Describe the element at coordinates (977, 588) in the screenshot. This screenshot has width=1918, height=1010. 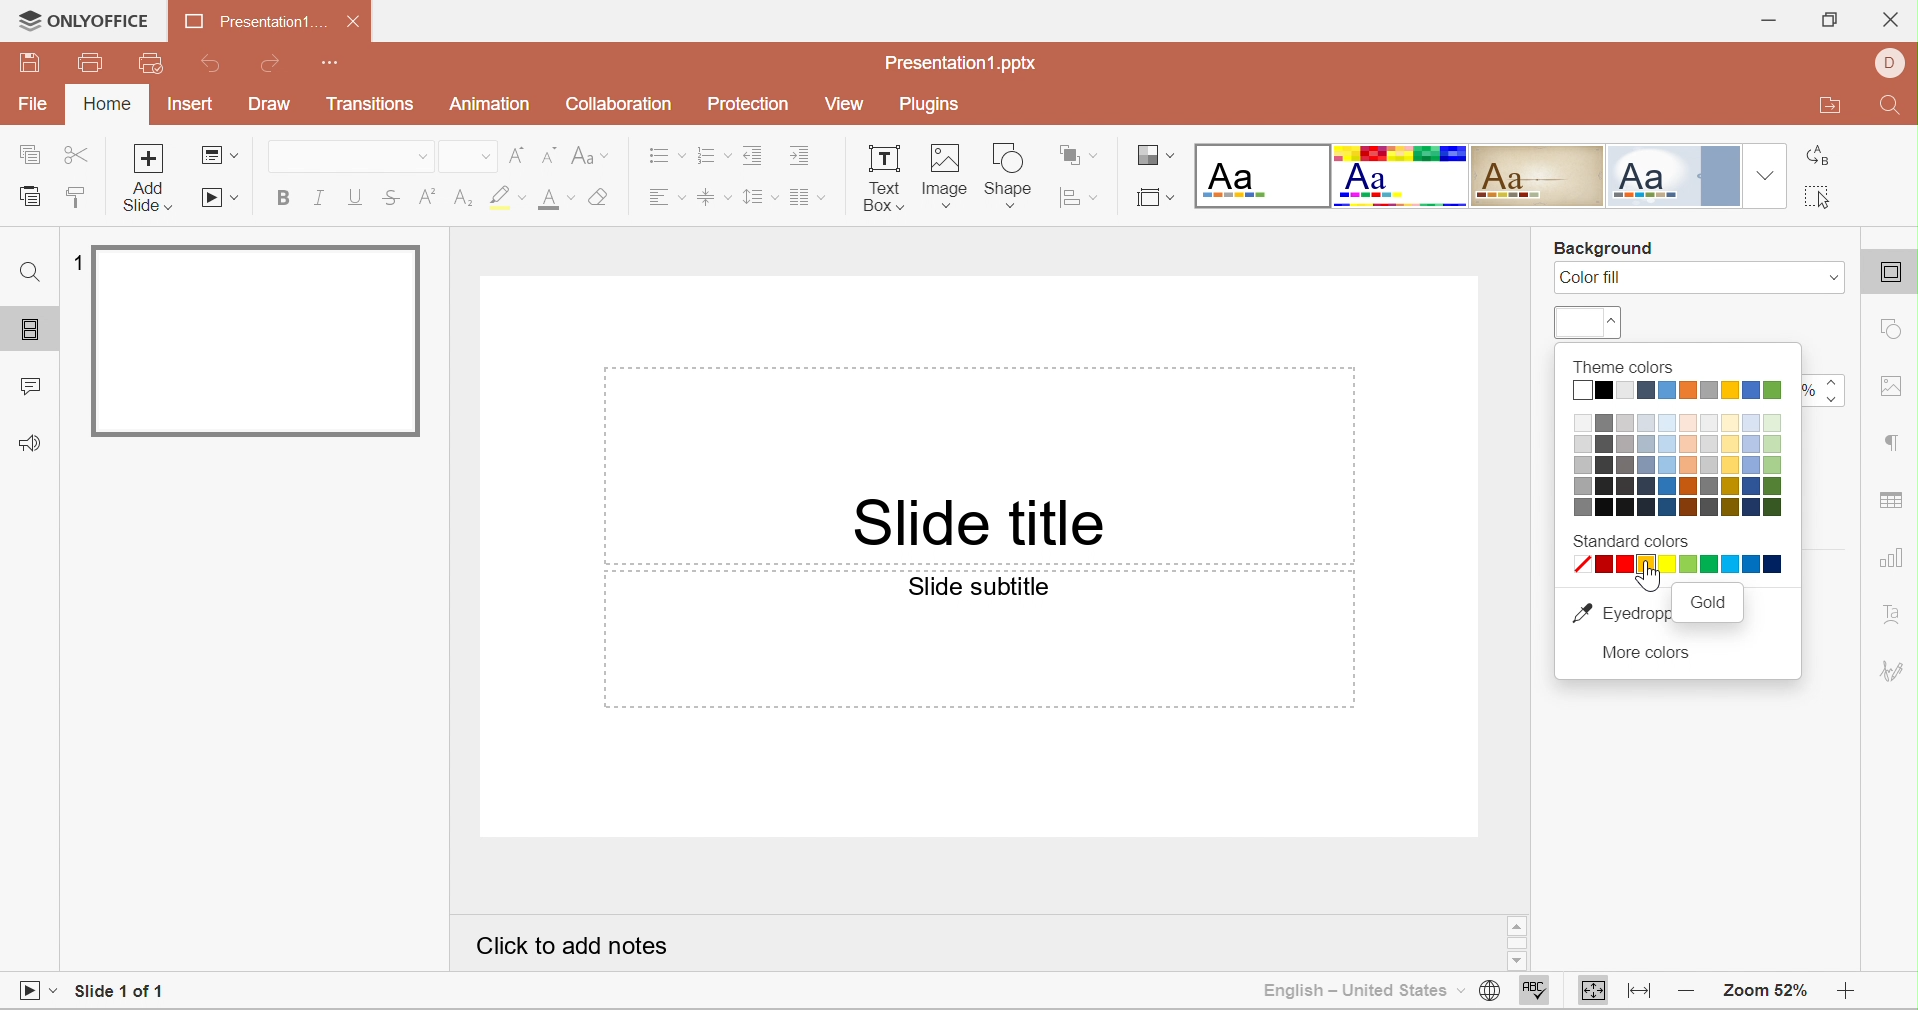
I see `Slide subtitle` at that location.